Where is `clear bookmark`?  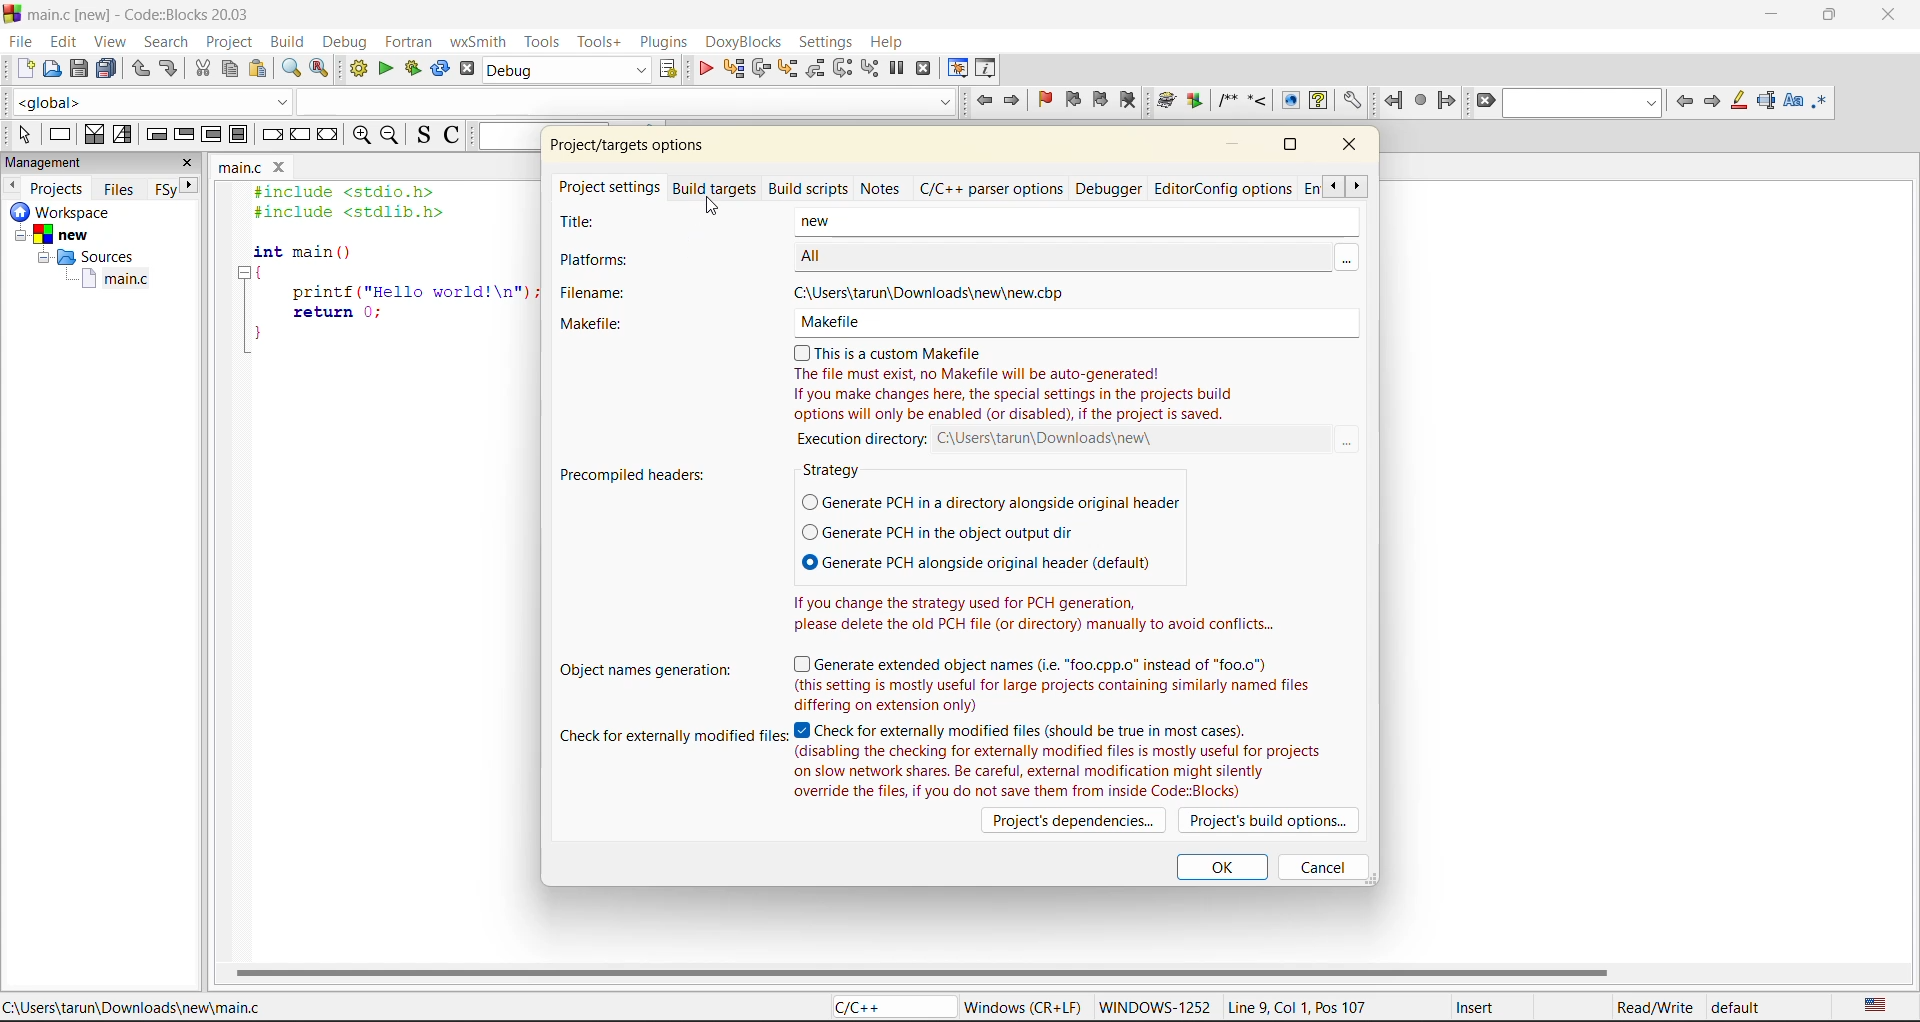 clear bookmark is located at coordinates (1132, 103).